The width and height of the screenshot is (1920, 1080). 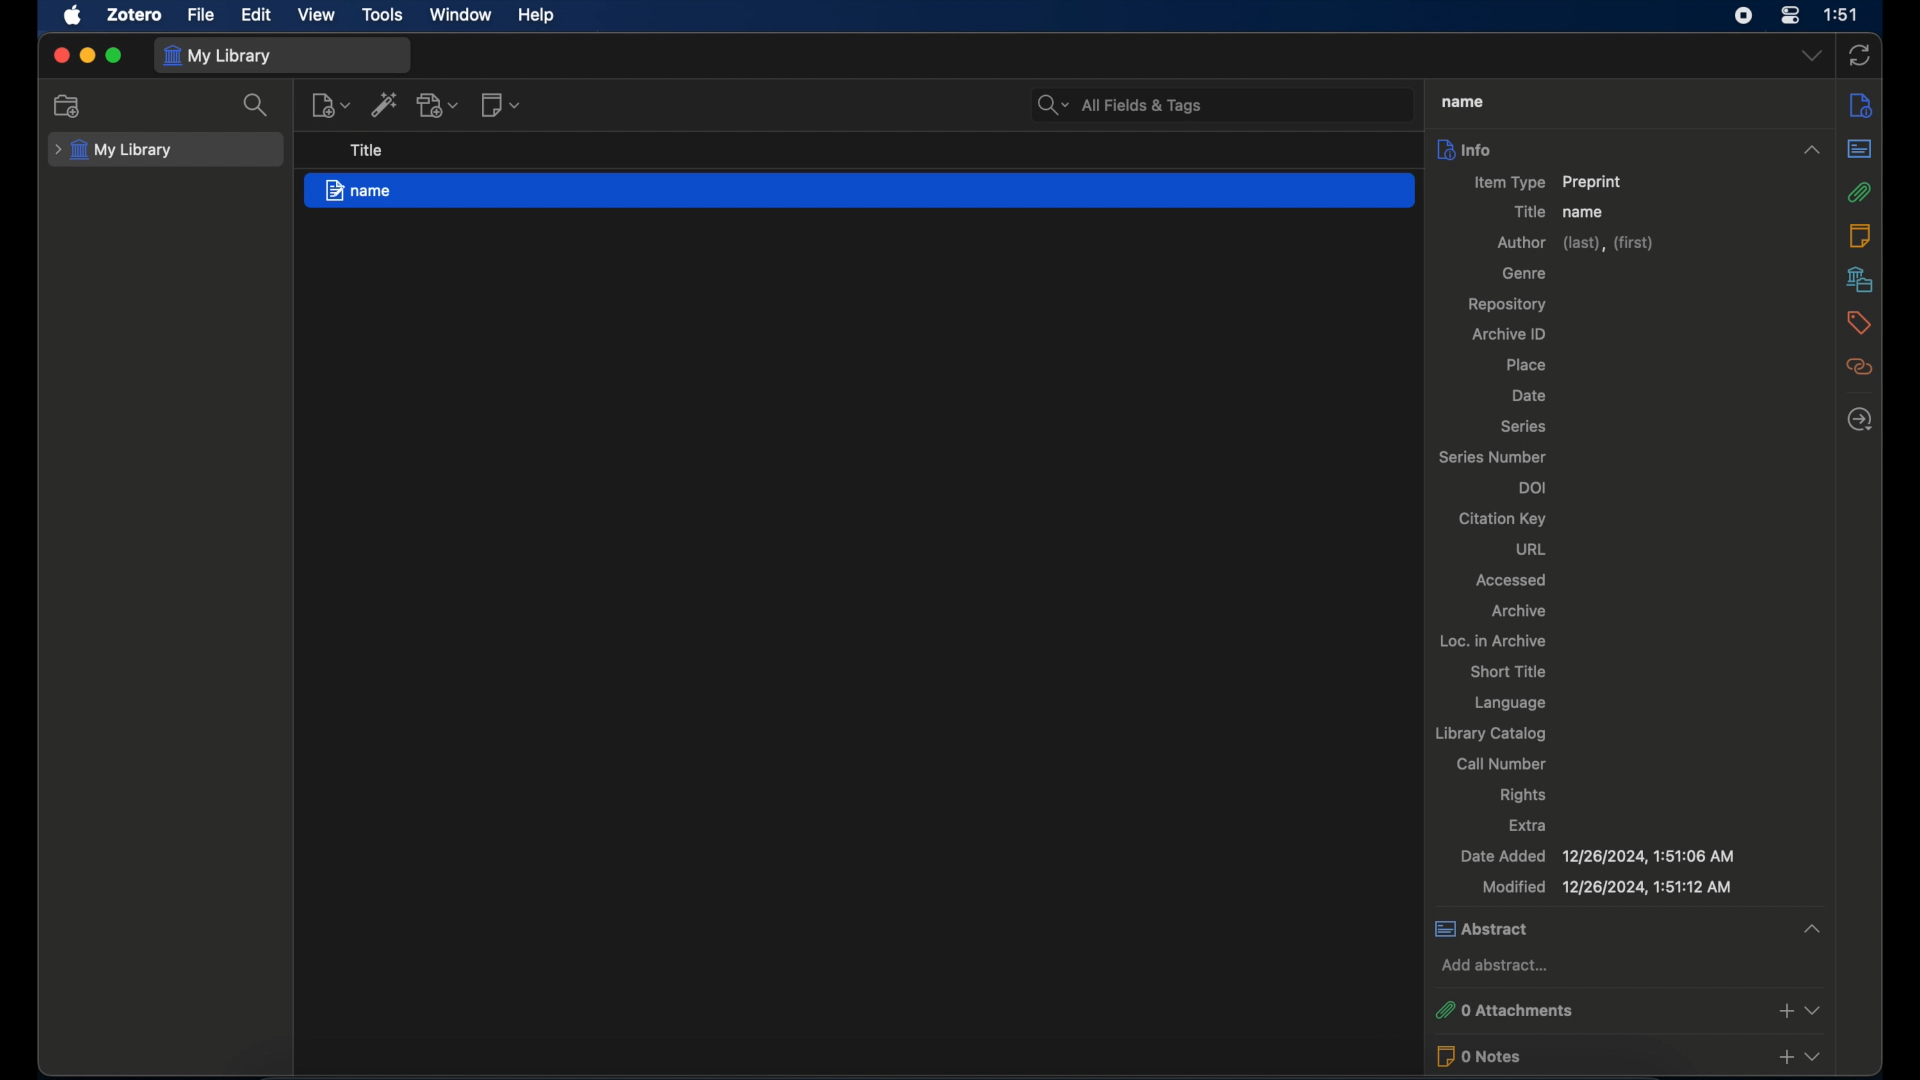 I want to click on tools, so click(x=383, y=15).